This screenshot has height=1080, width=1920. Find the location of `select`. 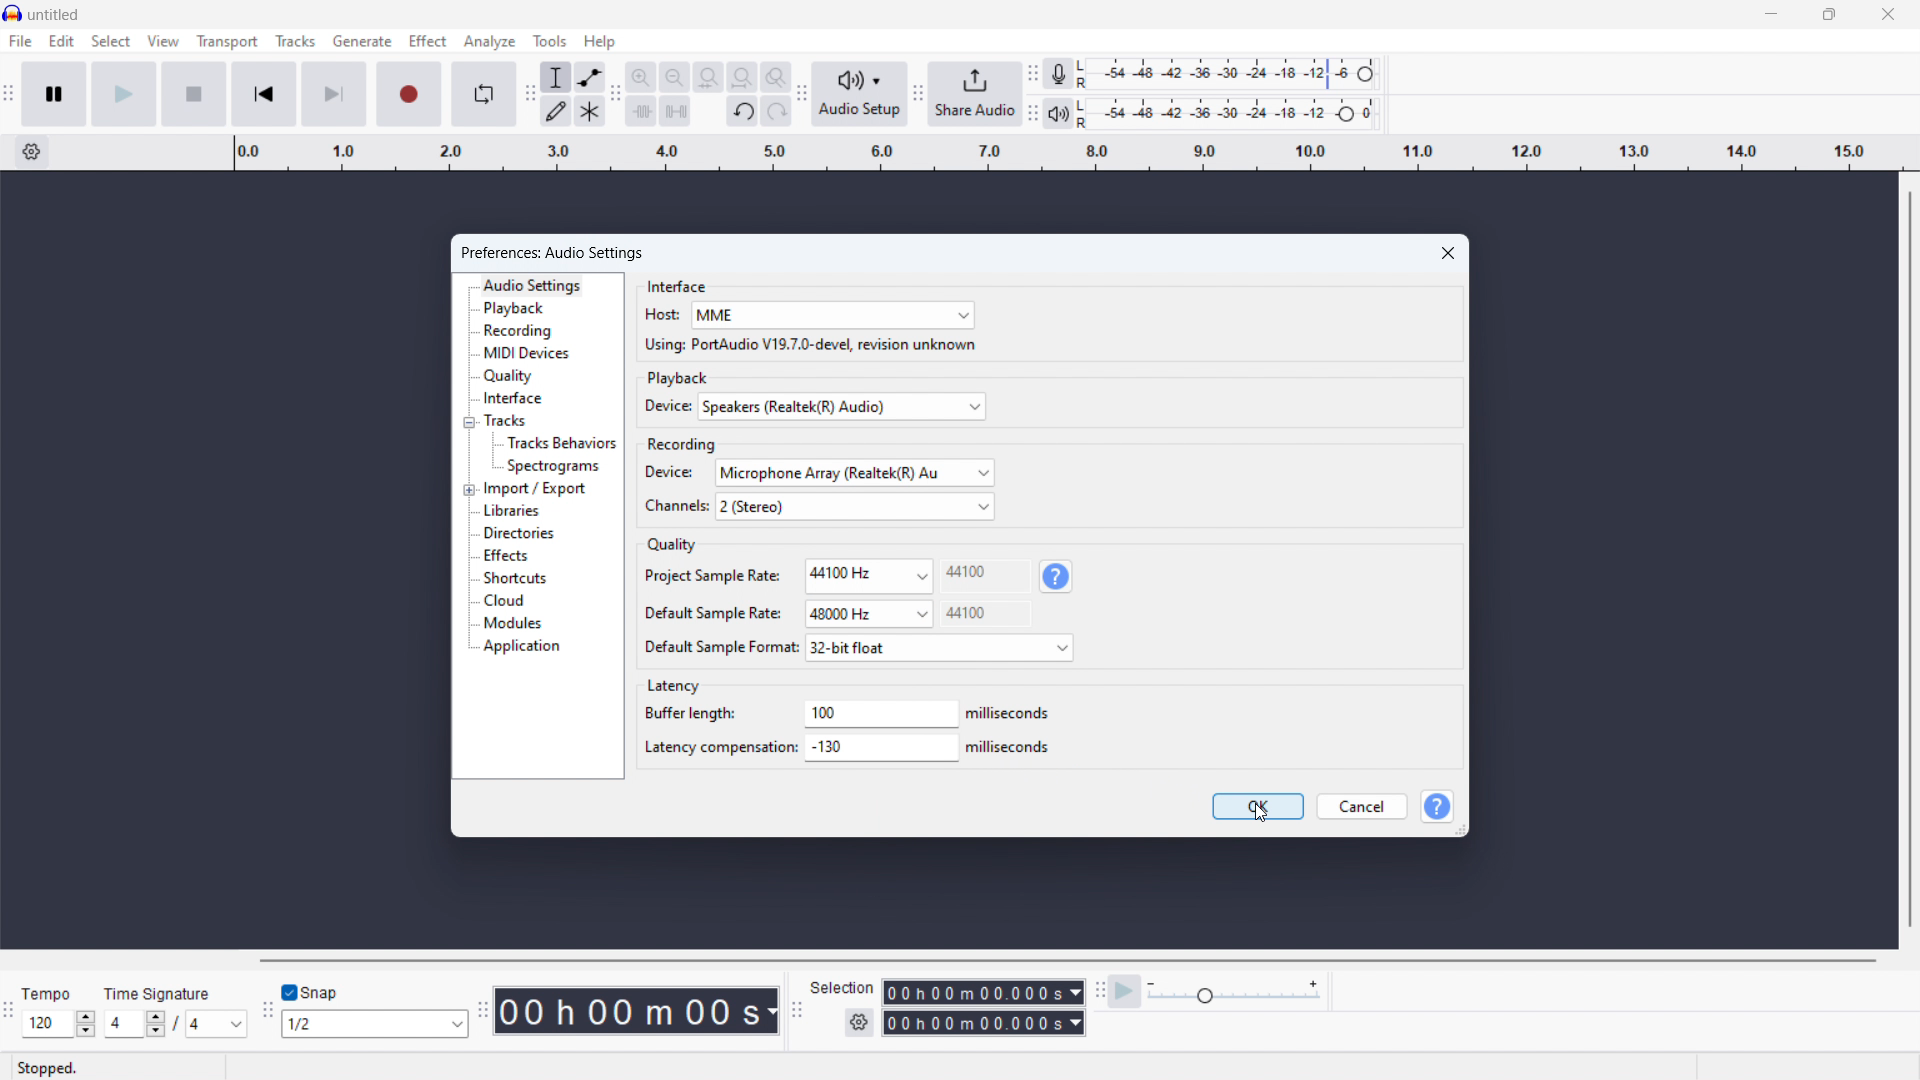

select is located at coordinates (110, 41).